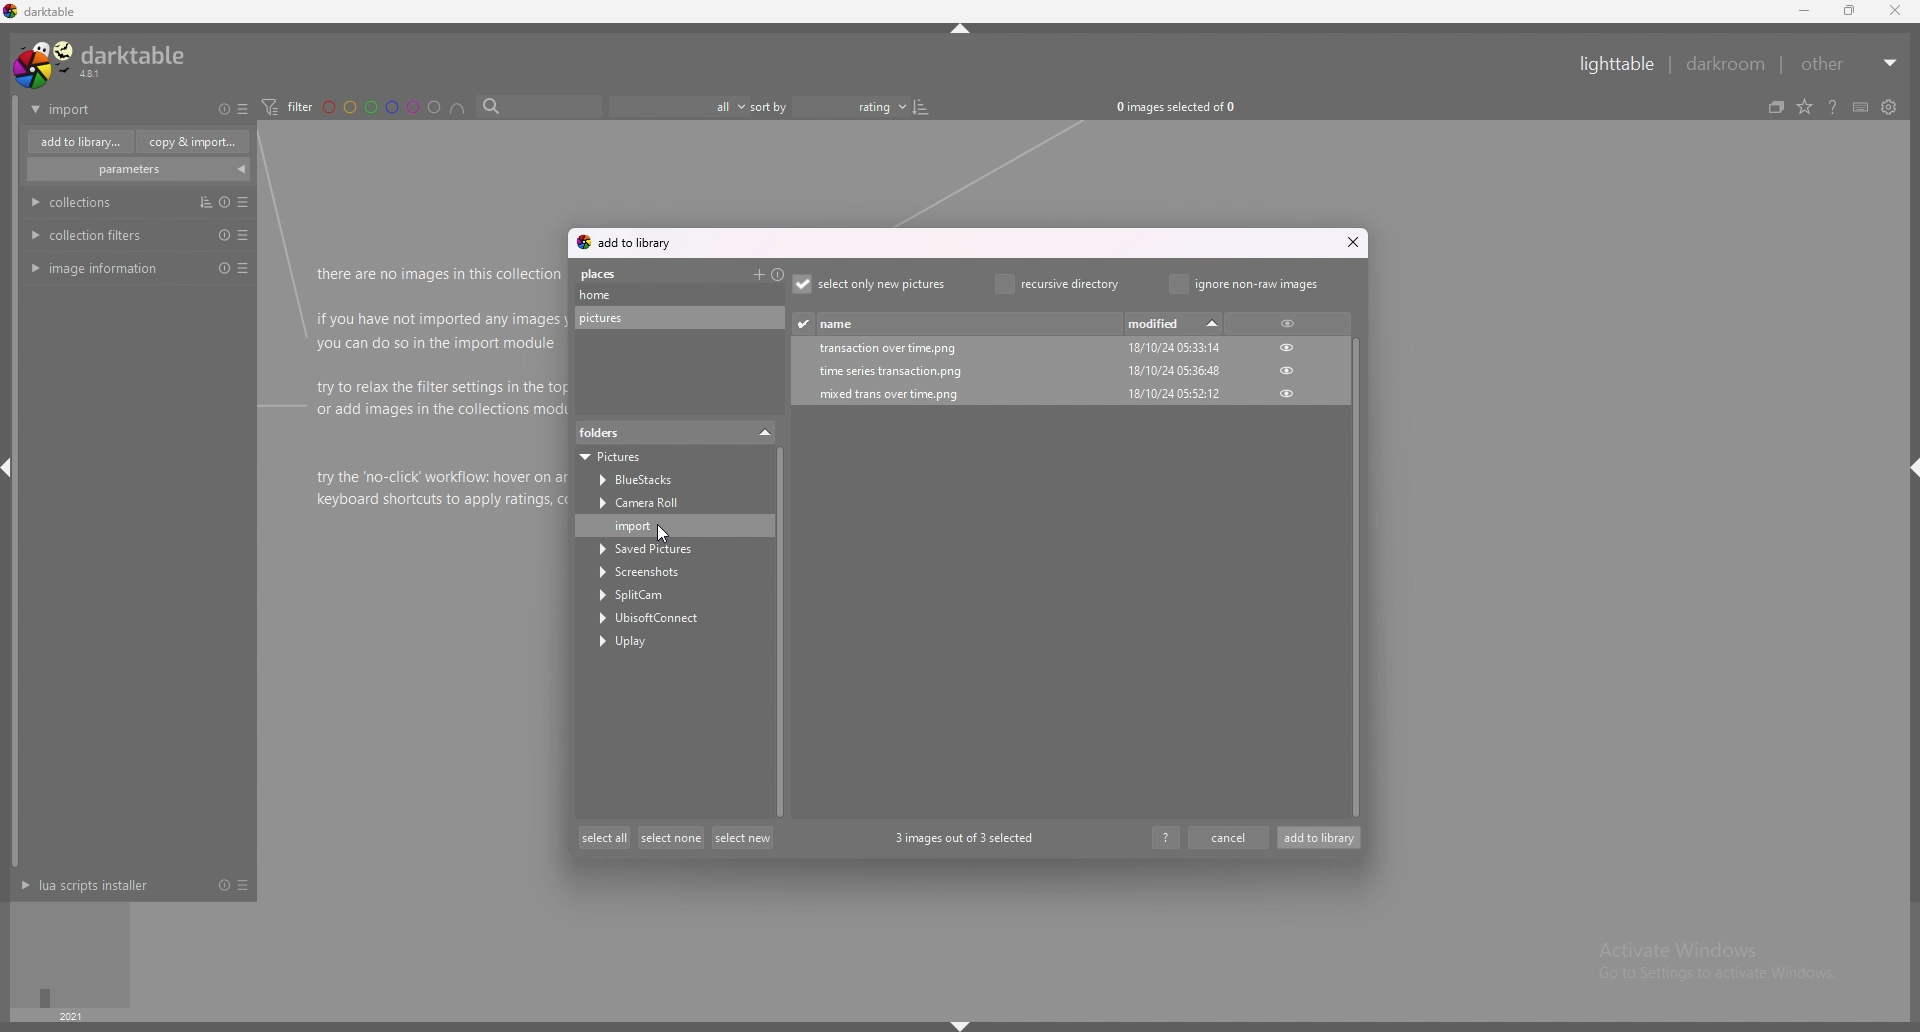 This screenshot has height=1032, width=1920. Describe the element at coordinates (1182, 106) in the screenshot. I see `0 images selected of 0` at that location.